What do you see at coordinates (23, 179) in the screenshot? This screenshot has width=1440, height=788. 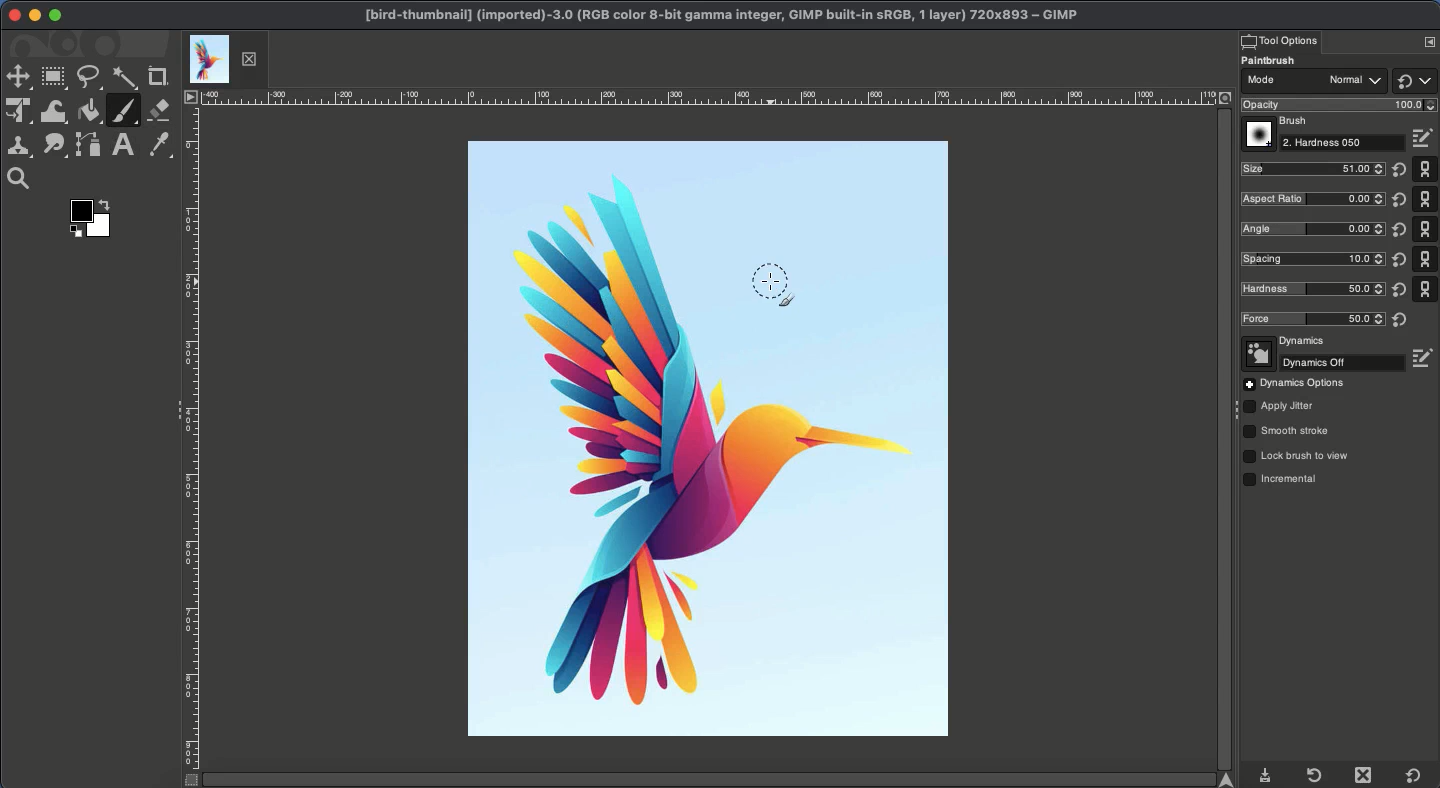 I see `Magnify` at bounding box center [23, 179].